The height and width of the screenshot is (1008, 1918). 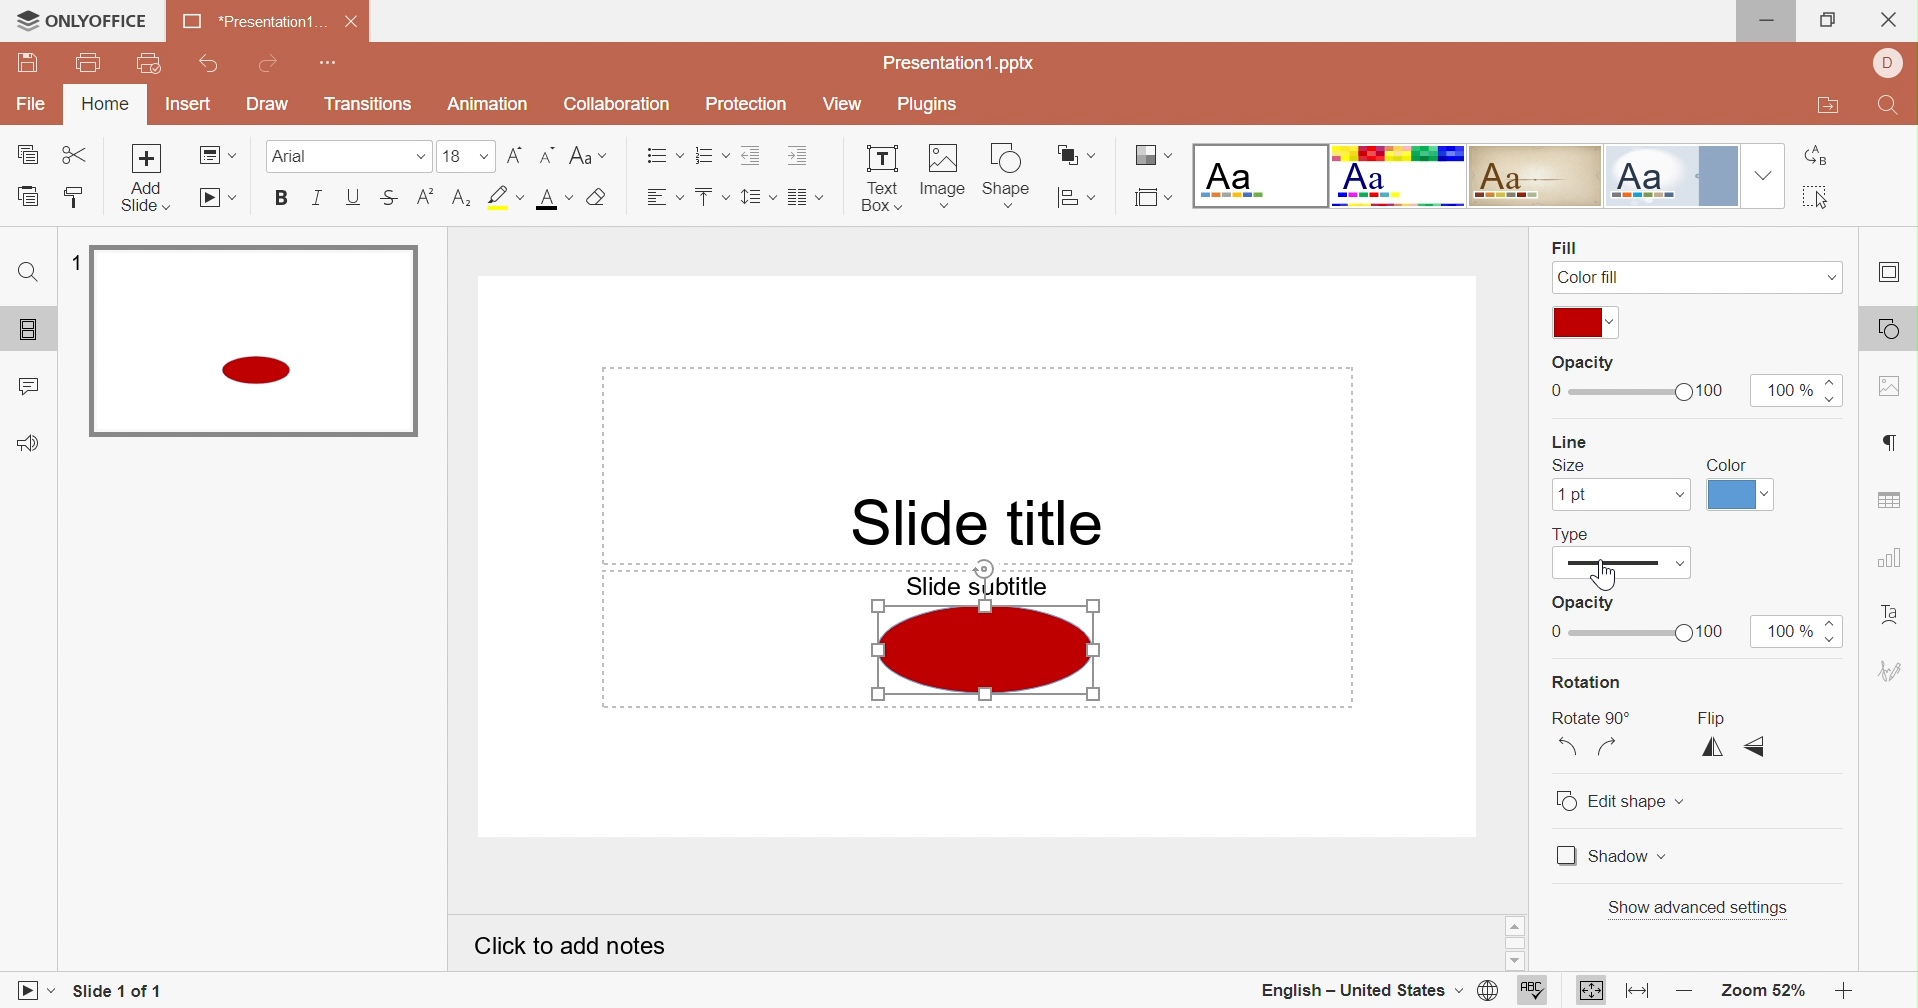 What do you see at coordinates (1743, 493) in the screenshot?
I see `Theme colors` at bounding box center [1743, 493].